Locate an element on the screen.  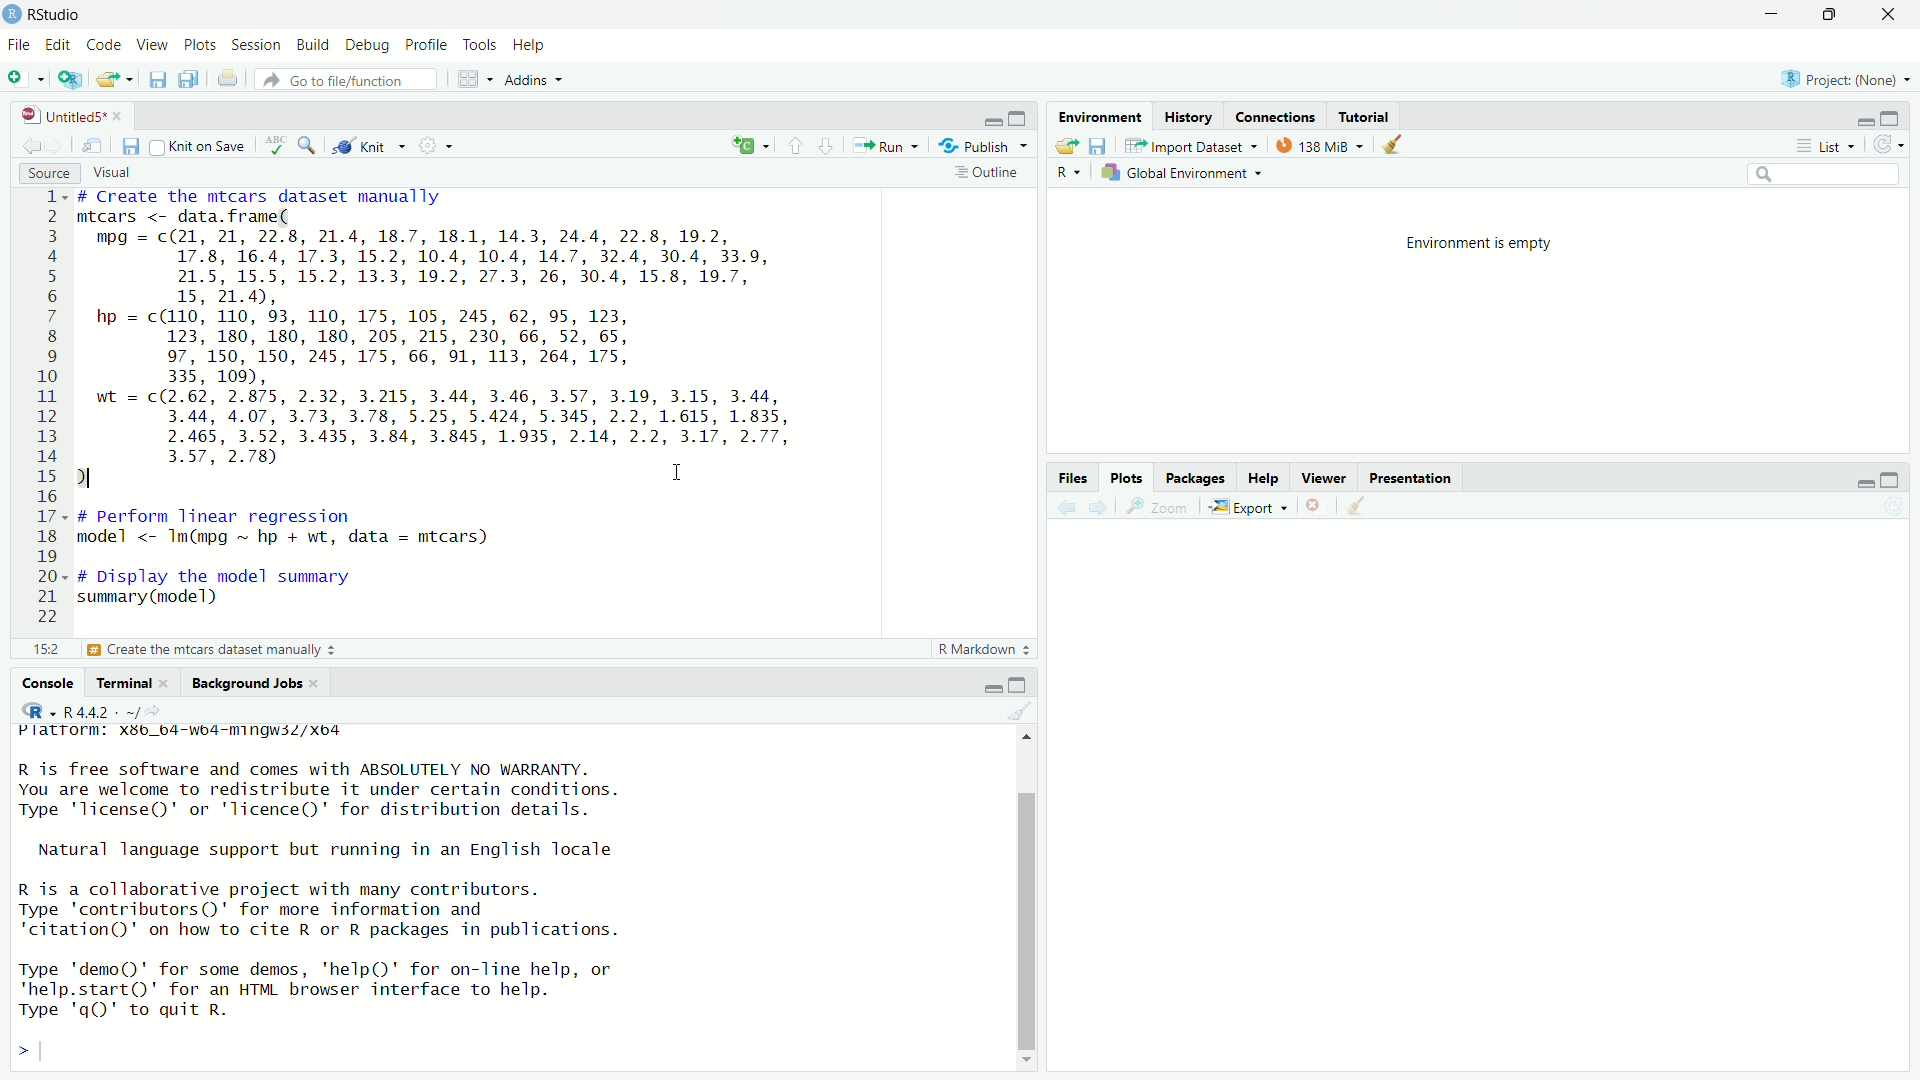
save is located at coordinates (159, 77).